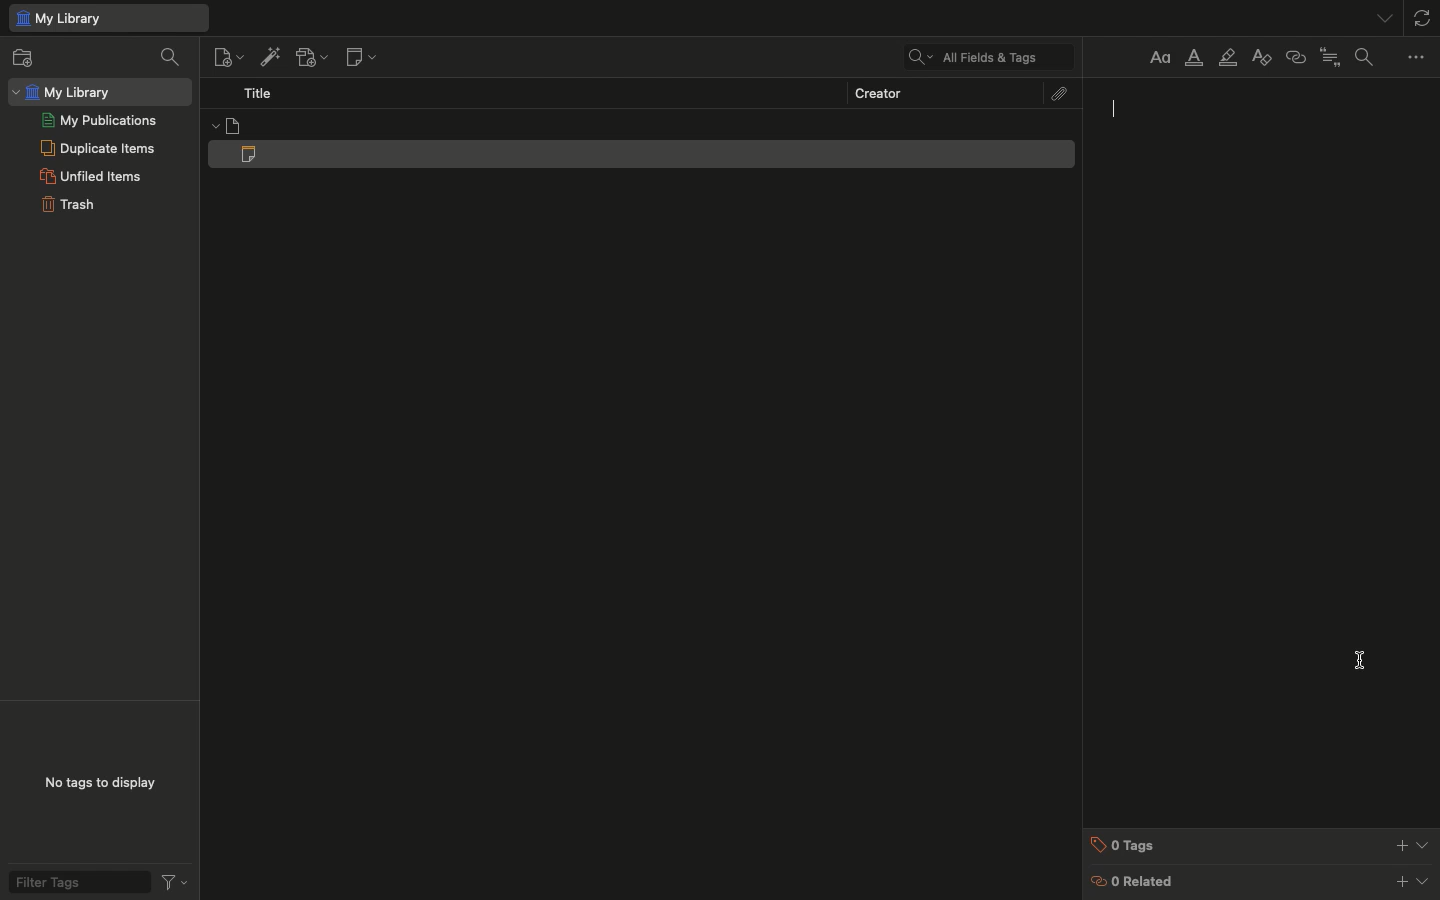  I want to click on More, so click(1418, 58).